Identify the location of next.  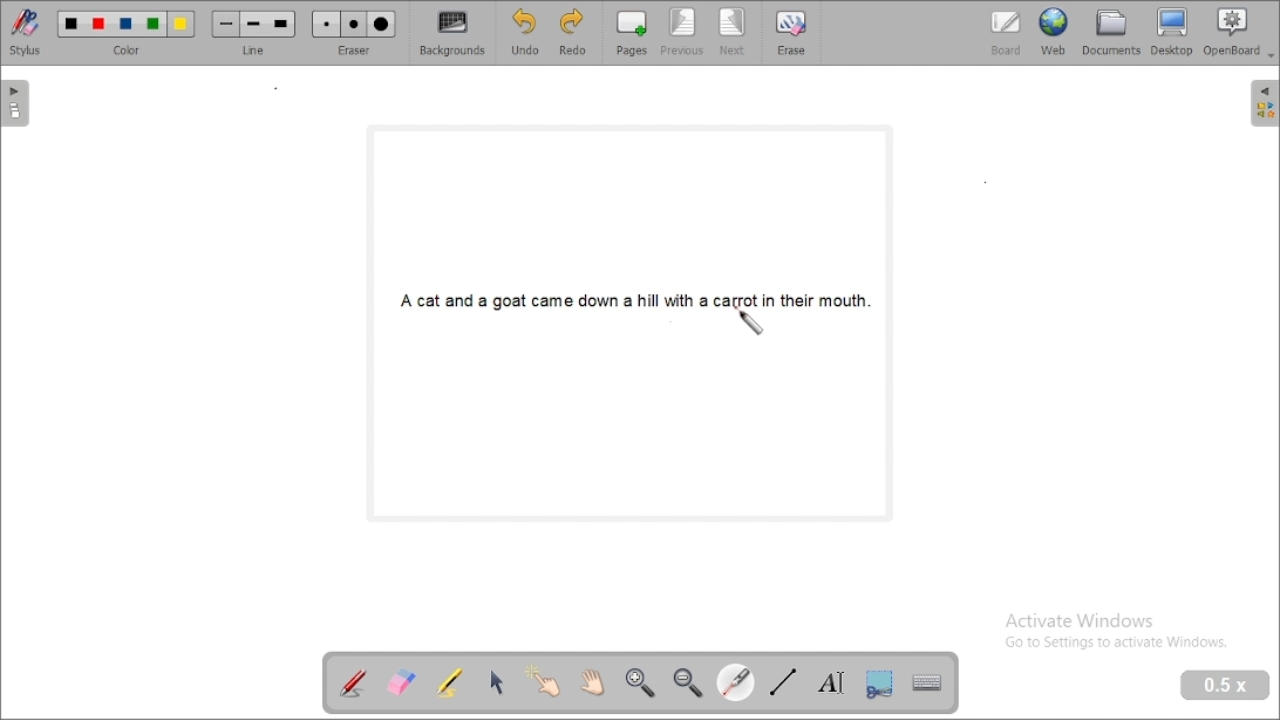
(734, 33).